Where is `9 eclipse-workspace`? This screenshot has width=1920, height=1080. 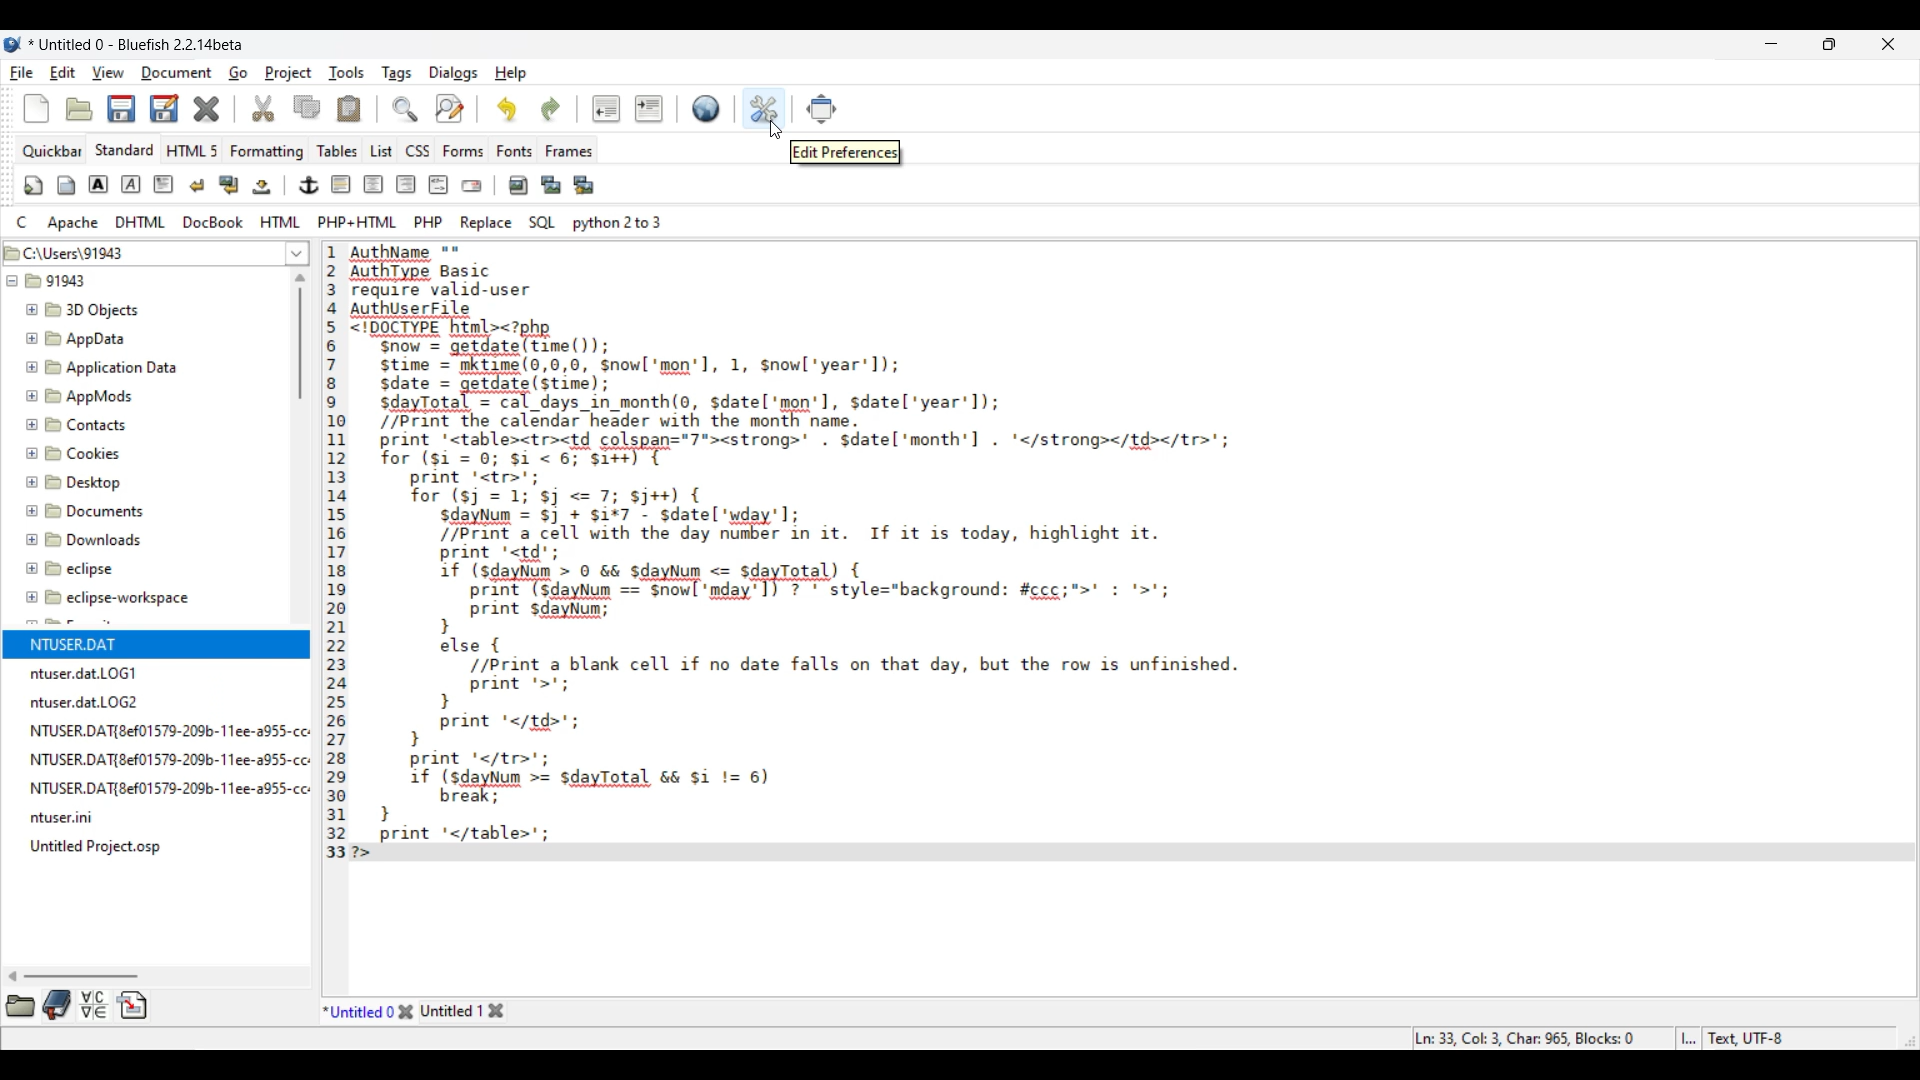
9 eclipse-workspace is located at coordinates (127, 599).